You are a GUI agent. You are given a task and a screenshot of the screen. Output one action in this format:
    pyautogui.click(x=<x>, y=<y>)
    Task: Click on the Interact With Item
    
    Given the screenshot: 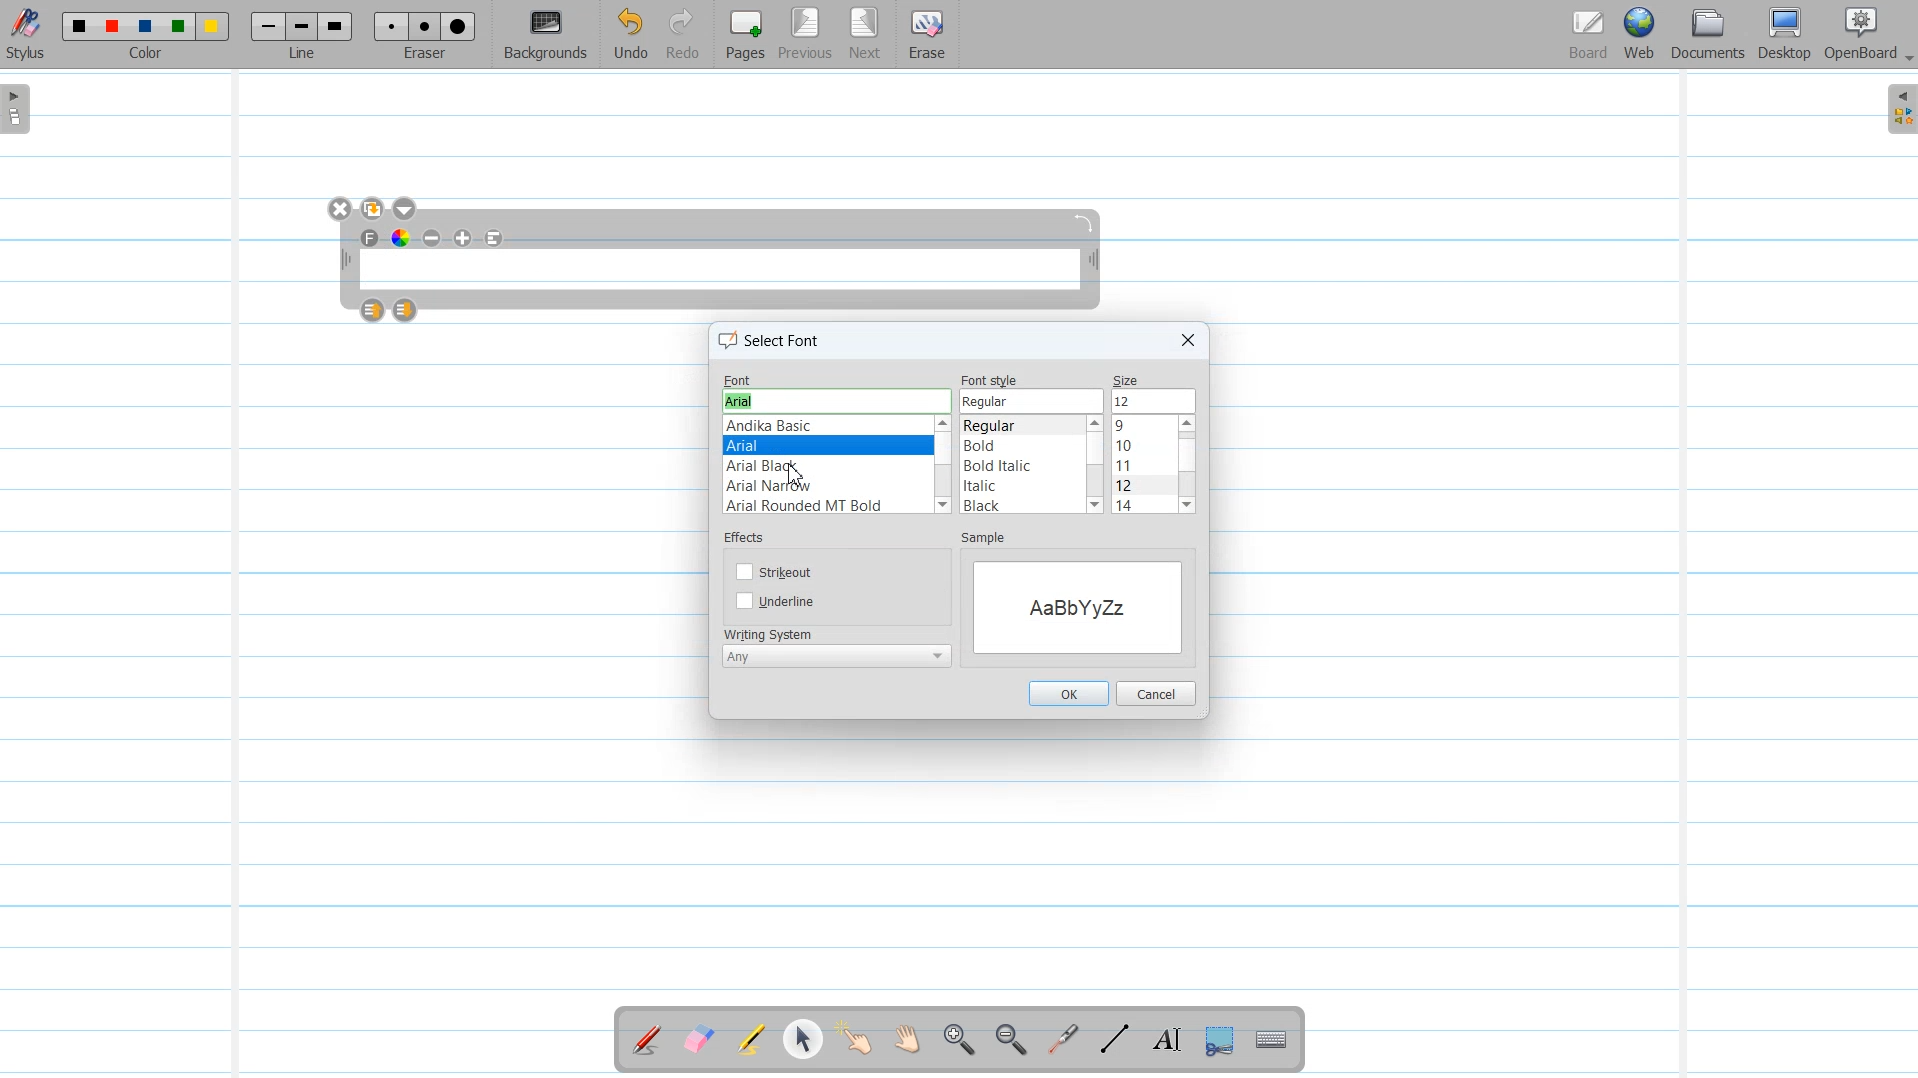 What is the action you would take?
    pyautogui.click(x=855, y=1041)
    